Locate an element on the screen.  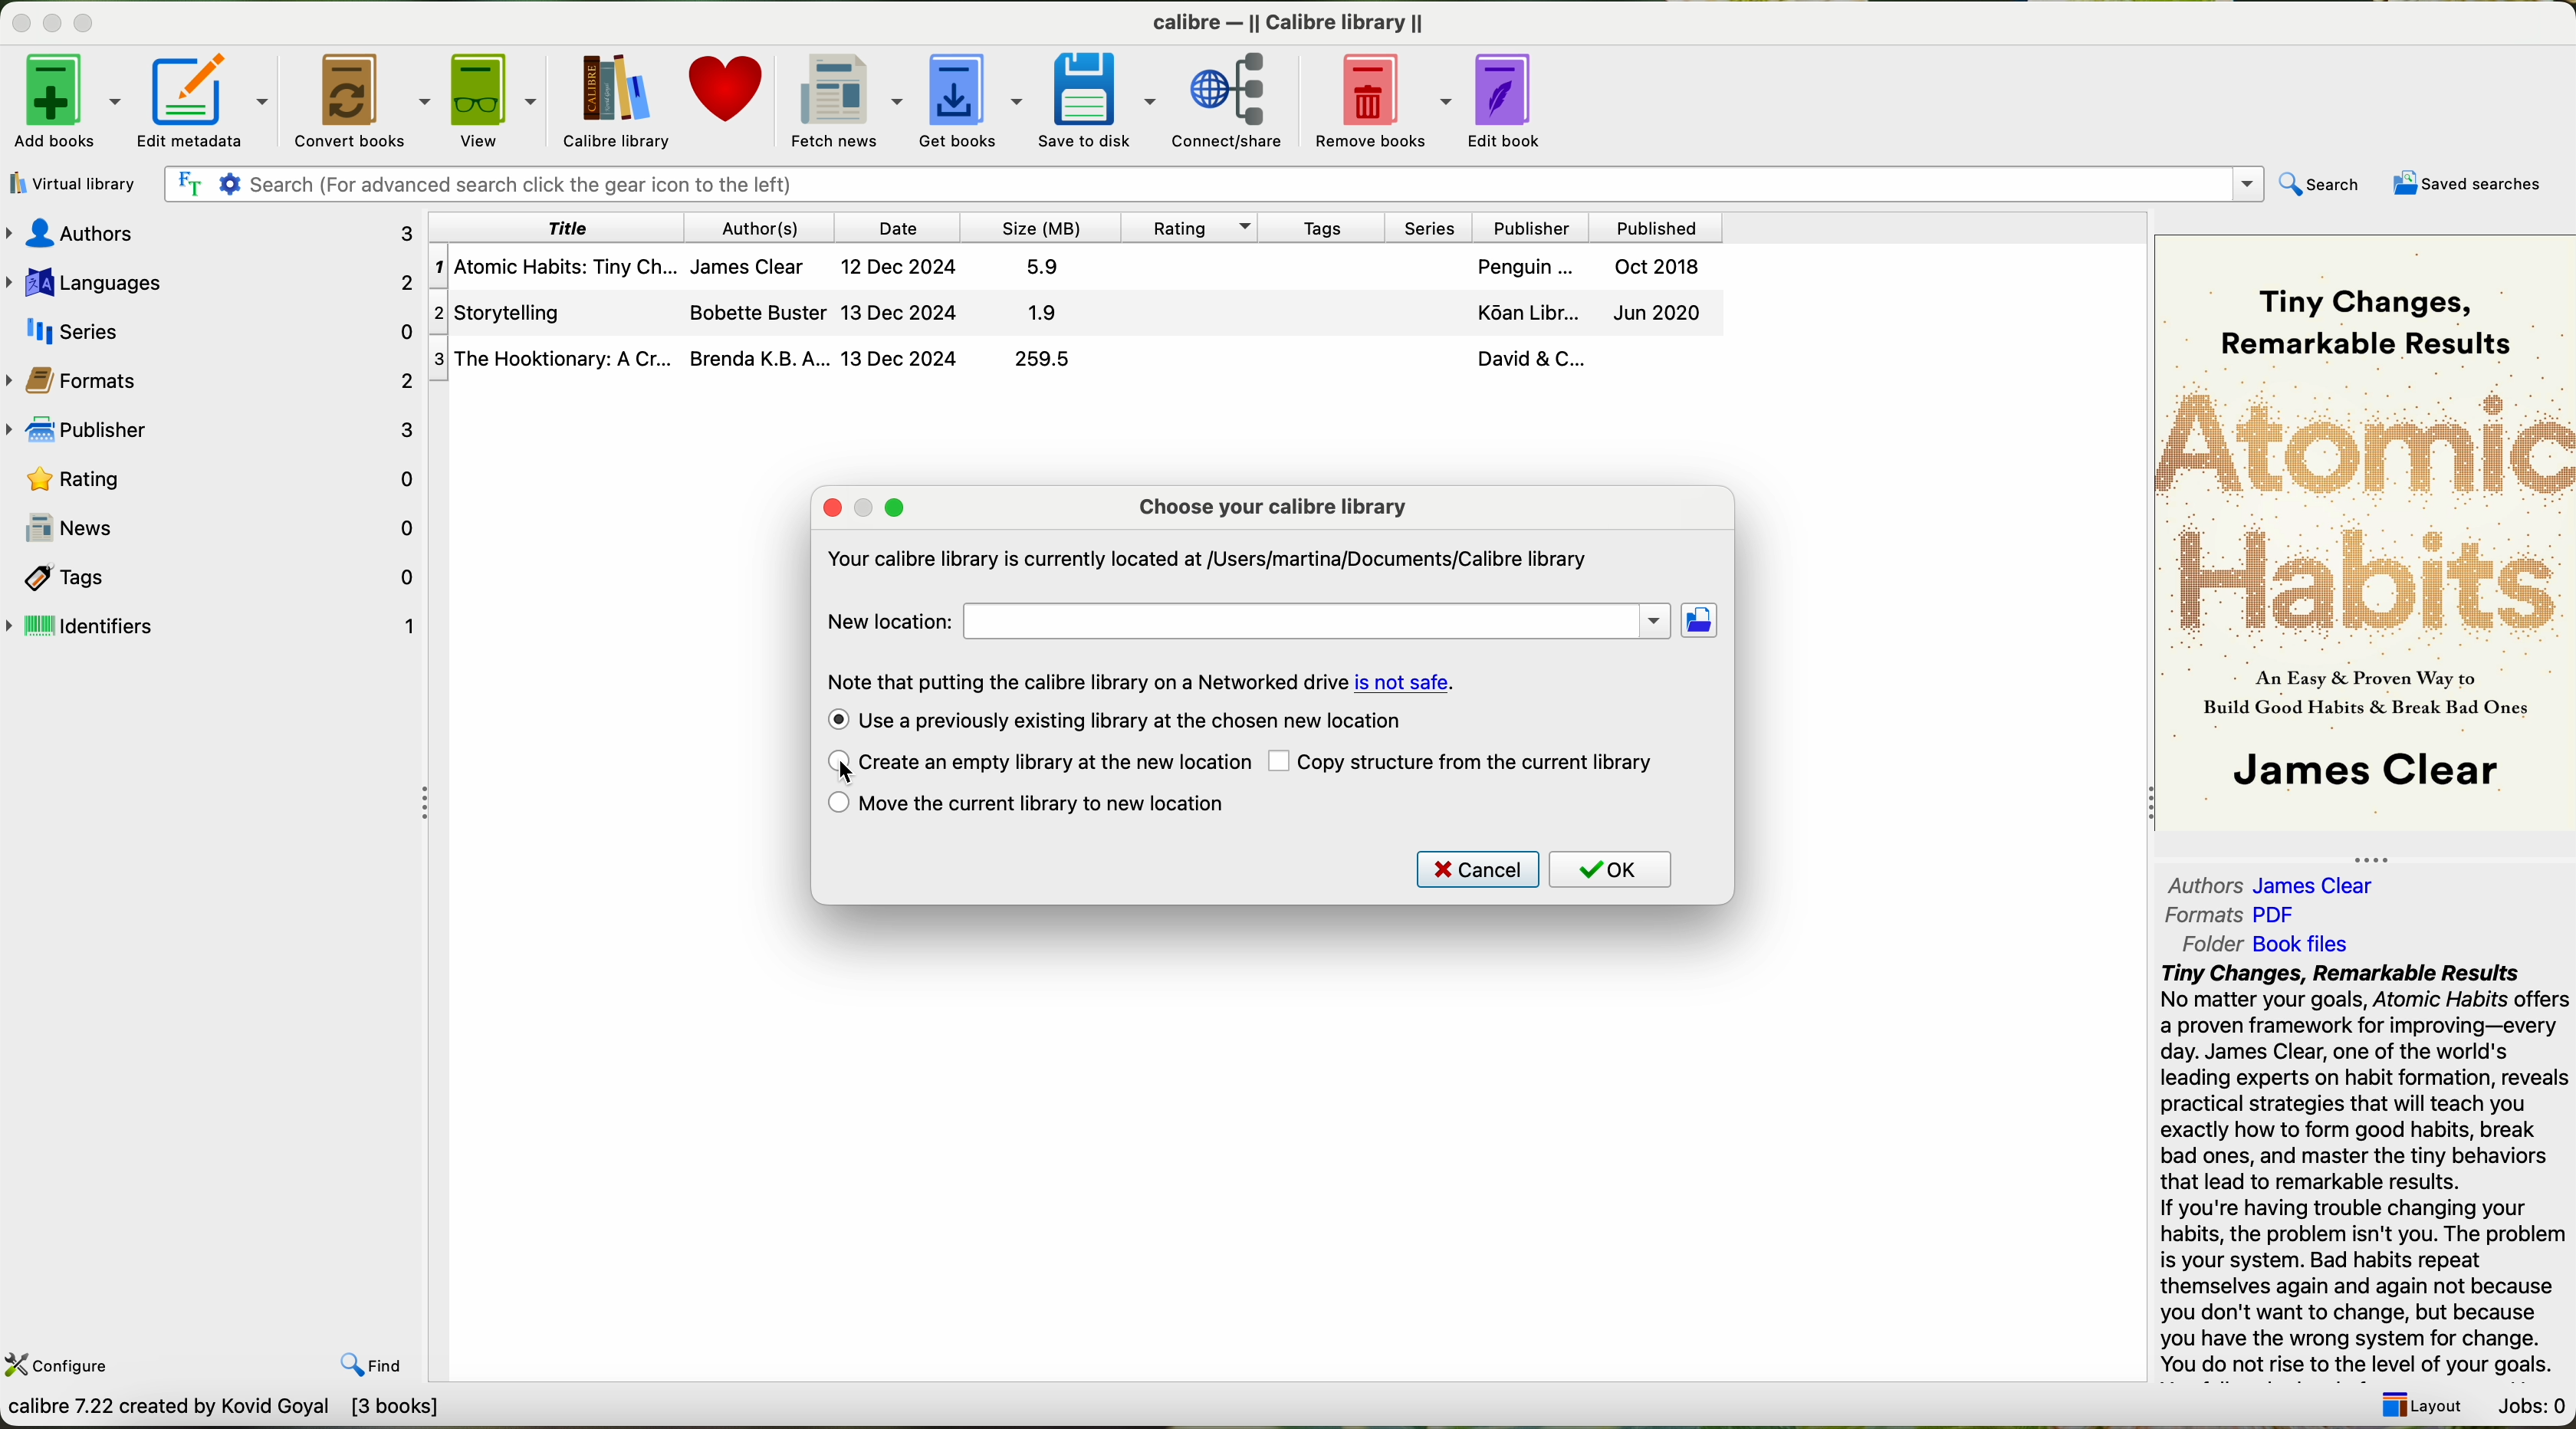
size is located at coordinates (1038, 227).